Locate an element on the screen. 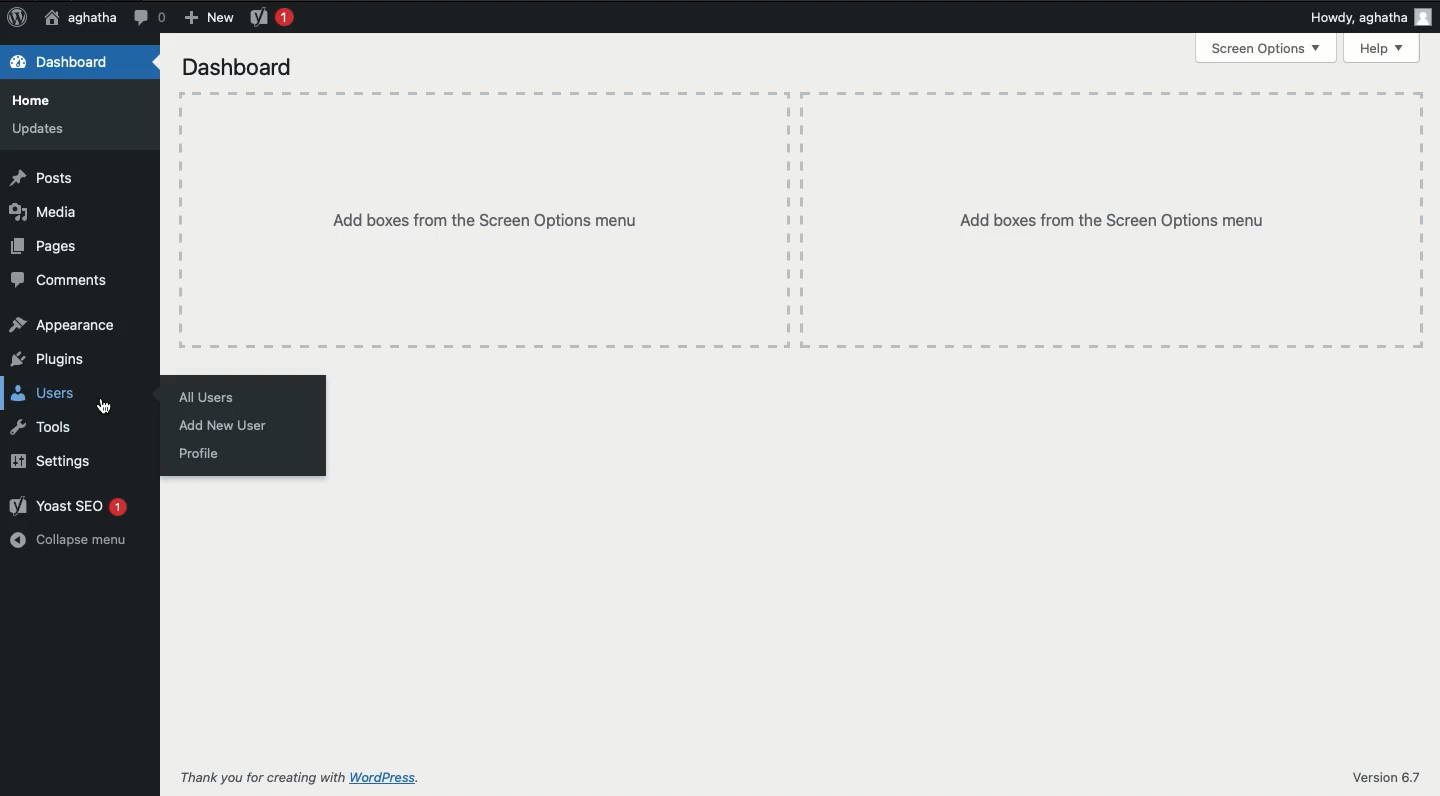 This screenshot has width=1440, height=796. Logo is located at coordinates (17, 18).